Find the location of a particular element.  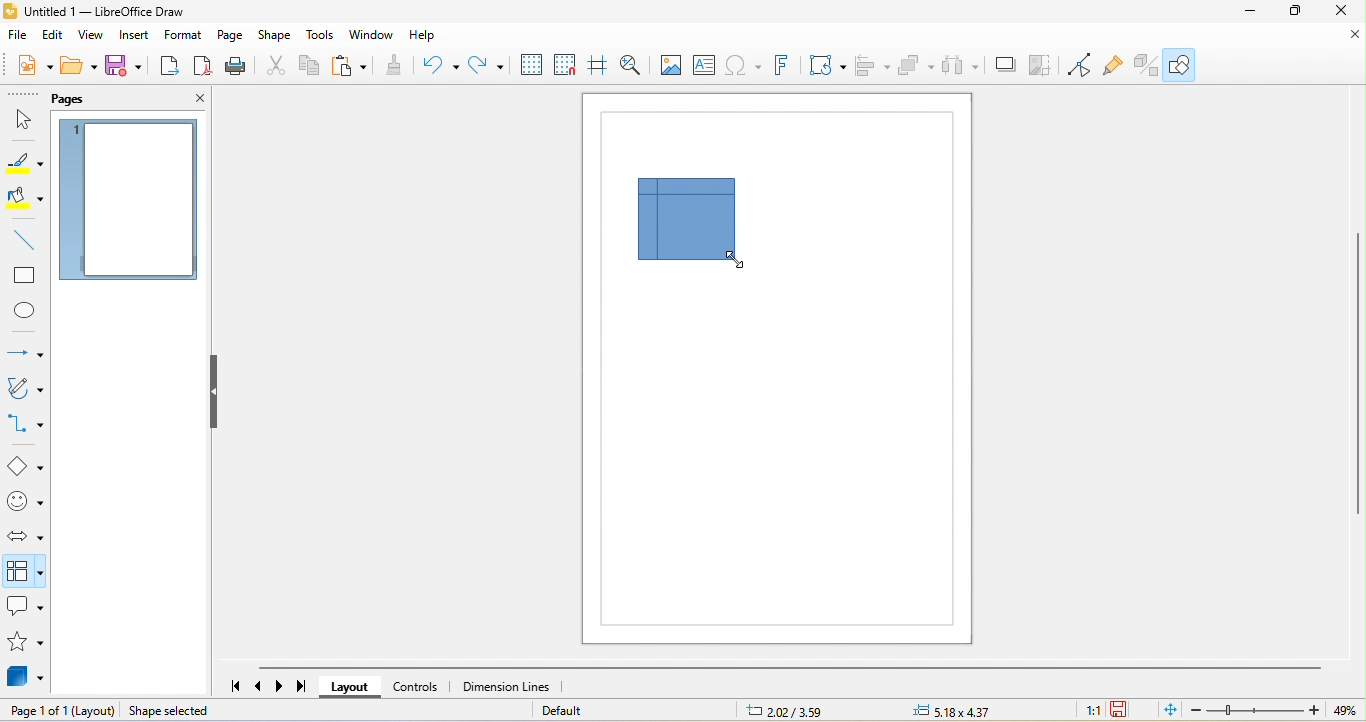

untitled 1- libre office draw is located at coordinates (103, 12).